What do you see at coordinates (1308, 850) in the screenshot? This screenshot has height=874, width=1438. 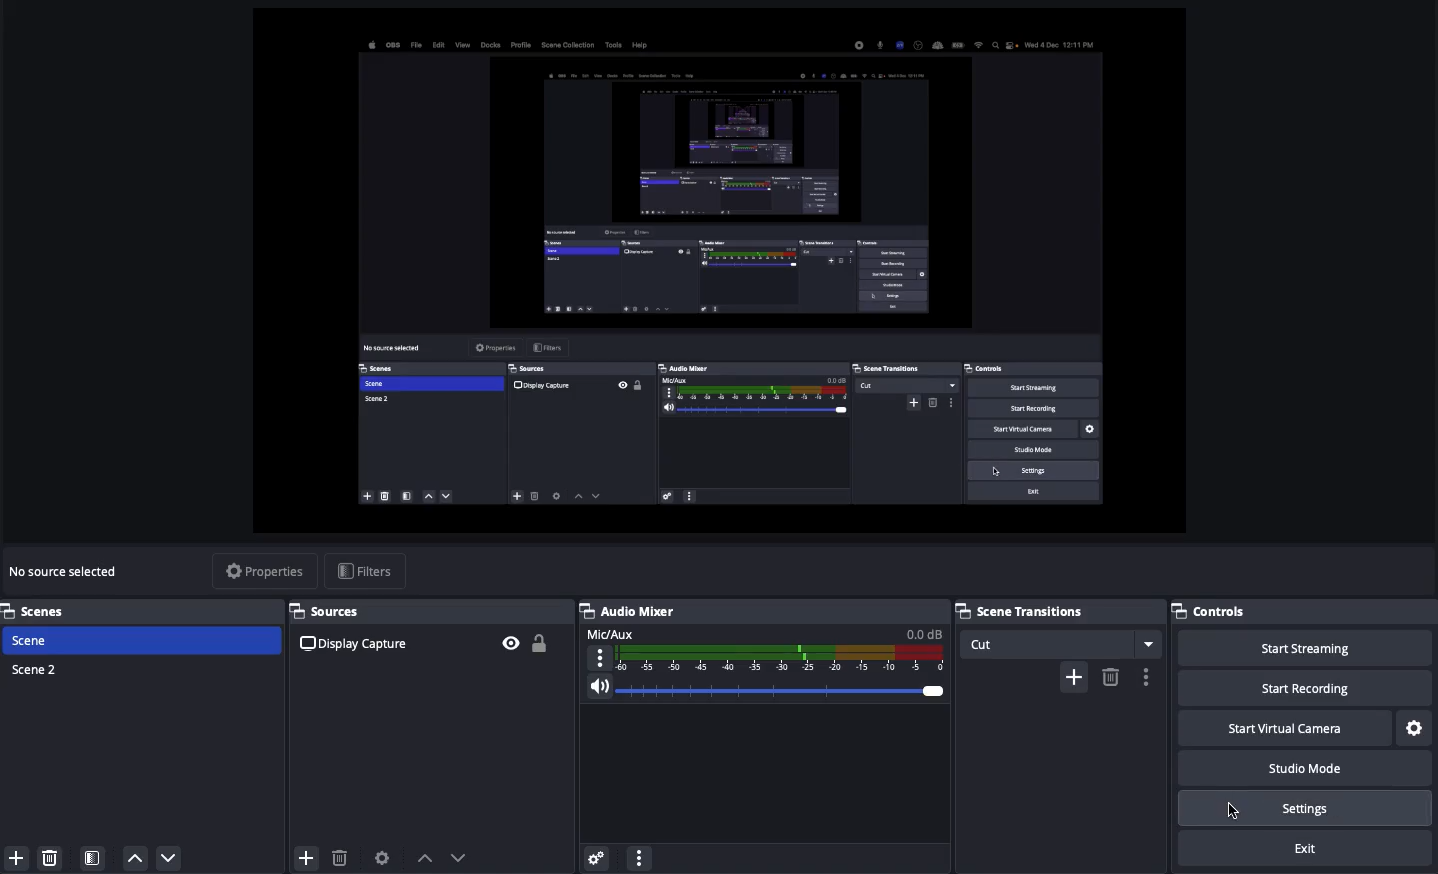 I see `Exit` at bounding box center [1308, 850].